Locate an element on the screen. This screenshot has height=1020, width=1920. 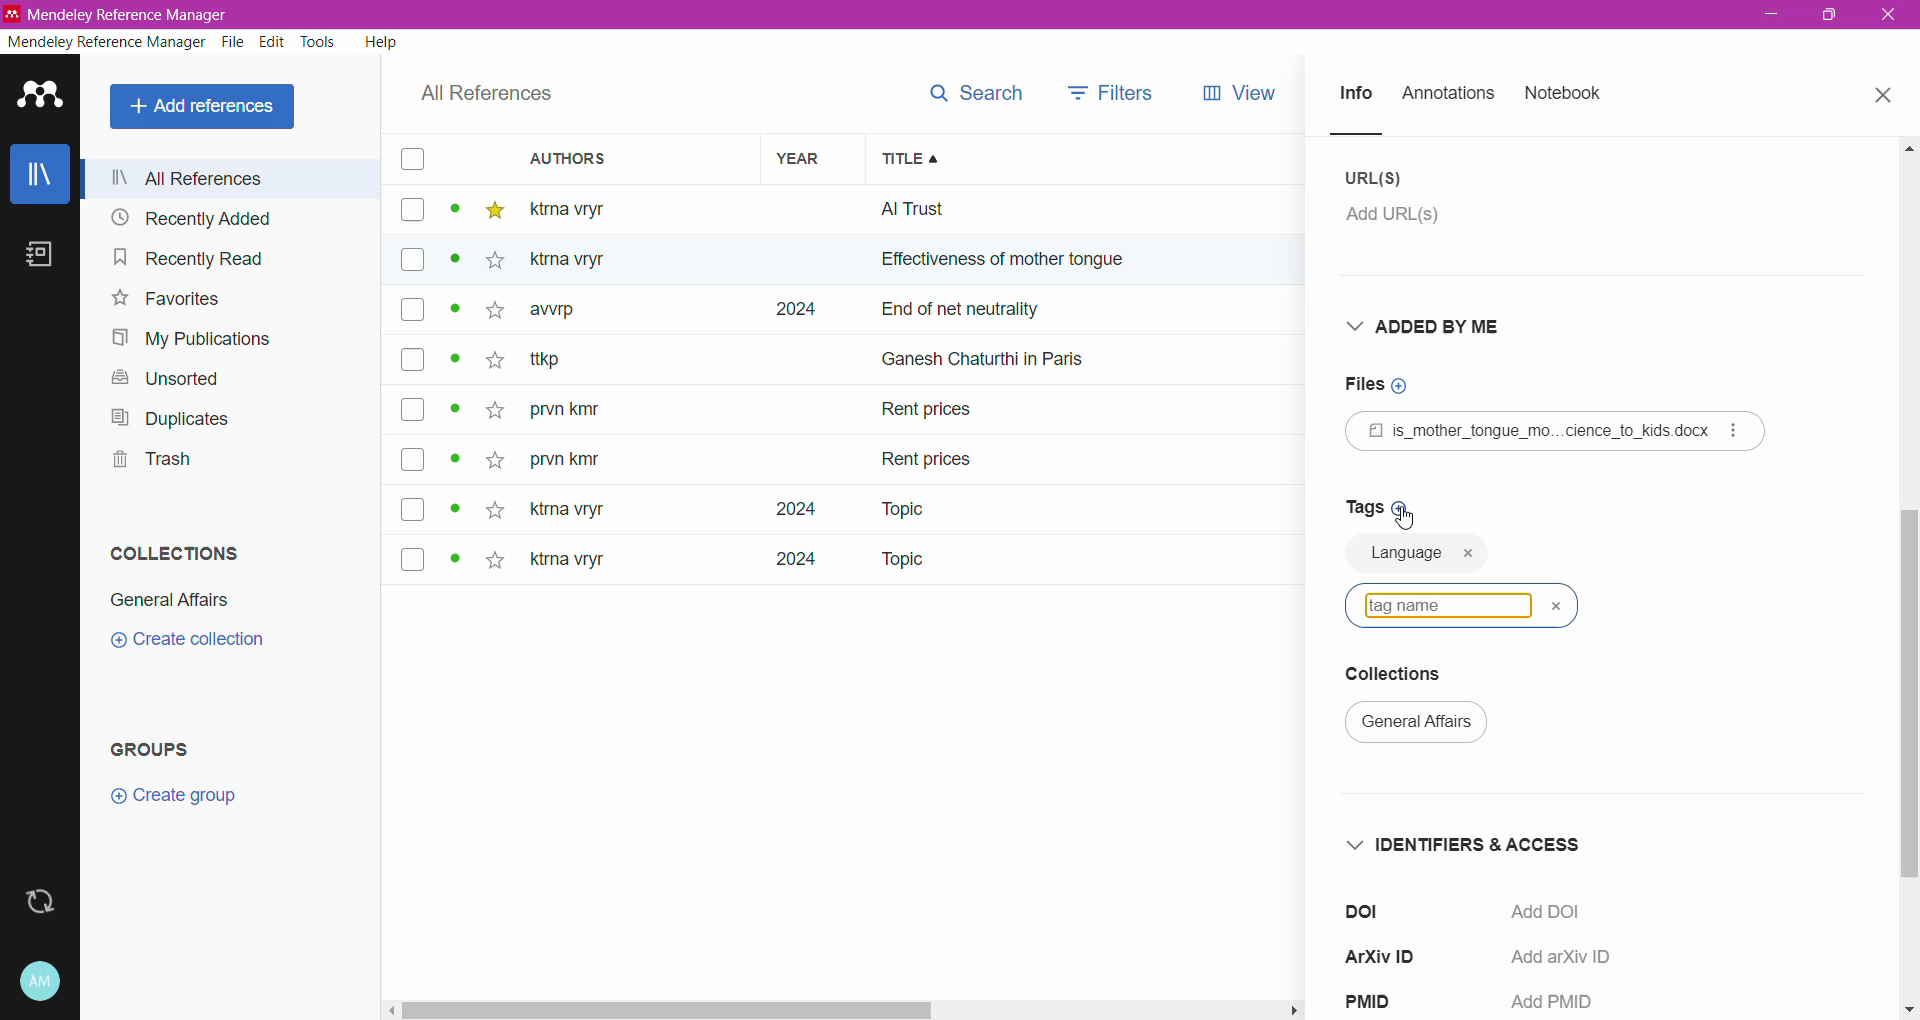
effectiveness of mother ton is located at coordinates (978, 264).